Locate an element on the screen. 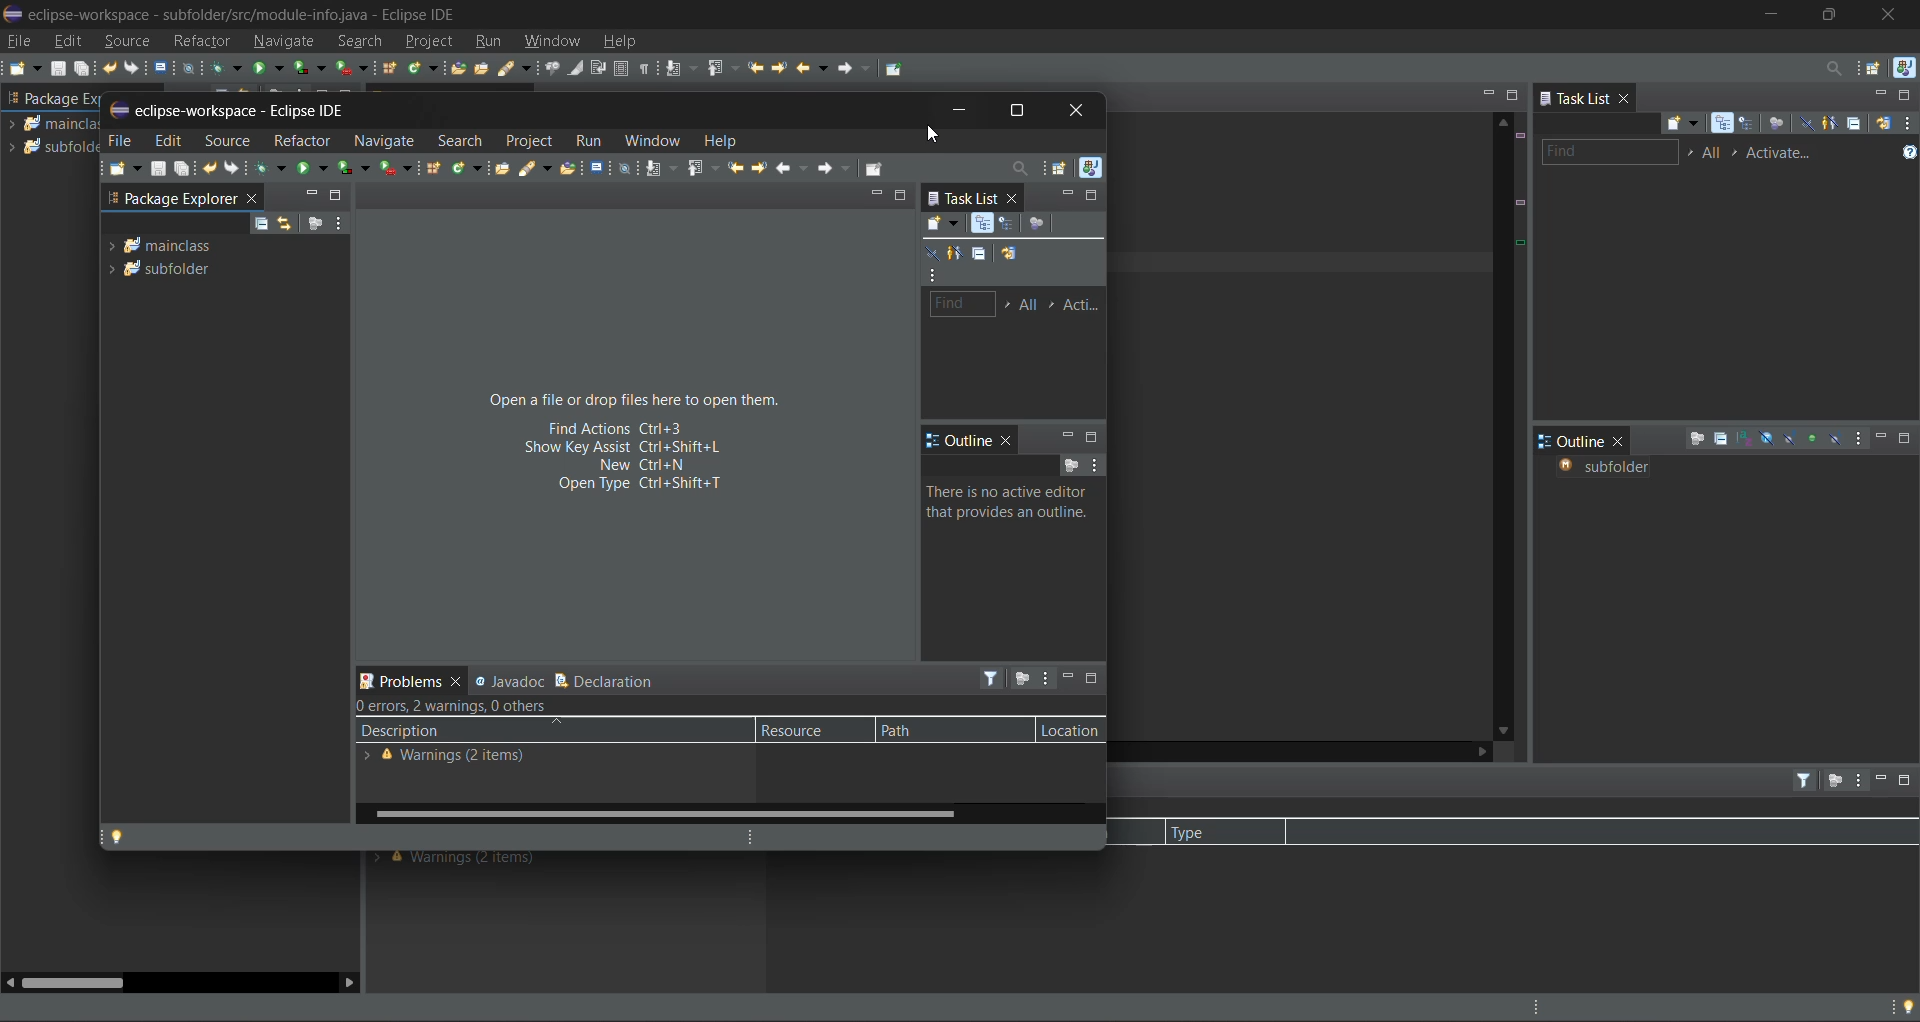 This screenshot has height=1022, width=1920. save is located at coordinates (58, 69).